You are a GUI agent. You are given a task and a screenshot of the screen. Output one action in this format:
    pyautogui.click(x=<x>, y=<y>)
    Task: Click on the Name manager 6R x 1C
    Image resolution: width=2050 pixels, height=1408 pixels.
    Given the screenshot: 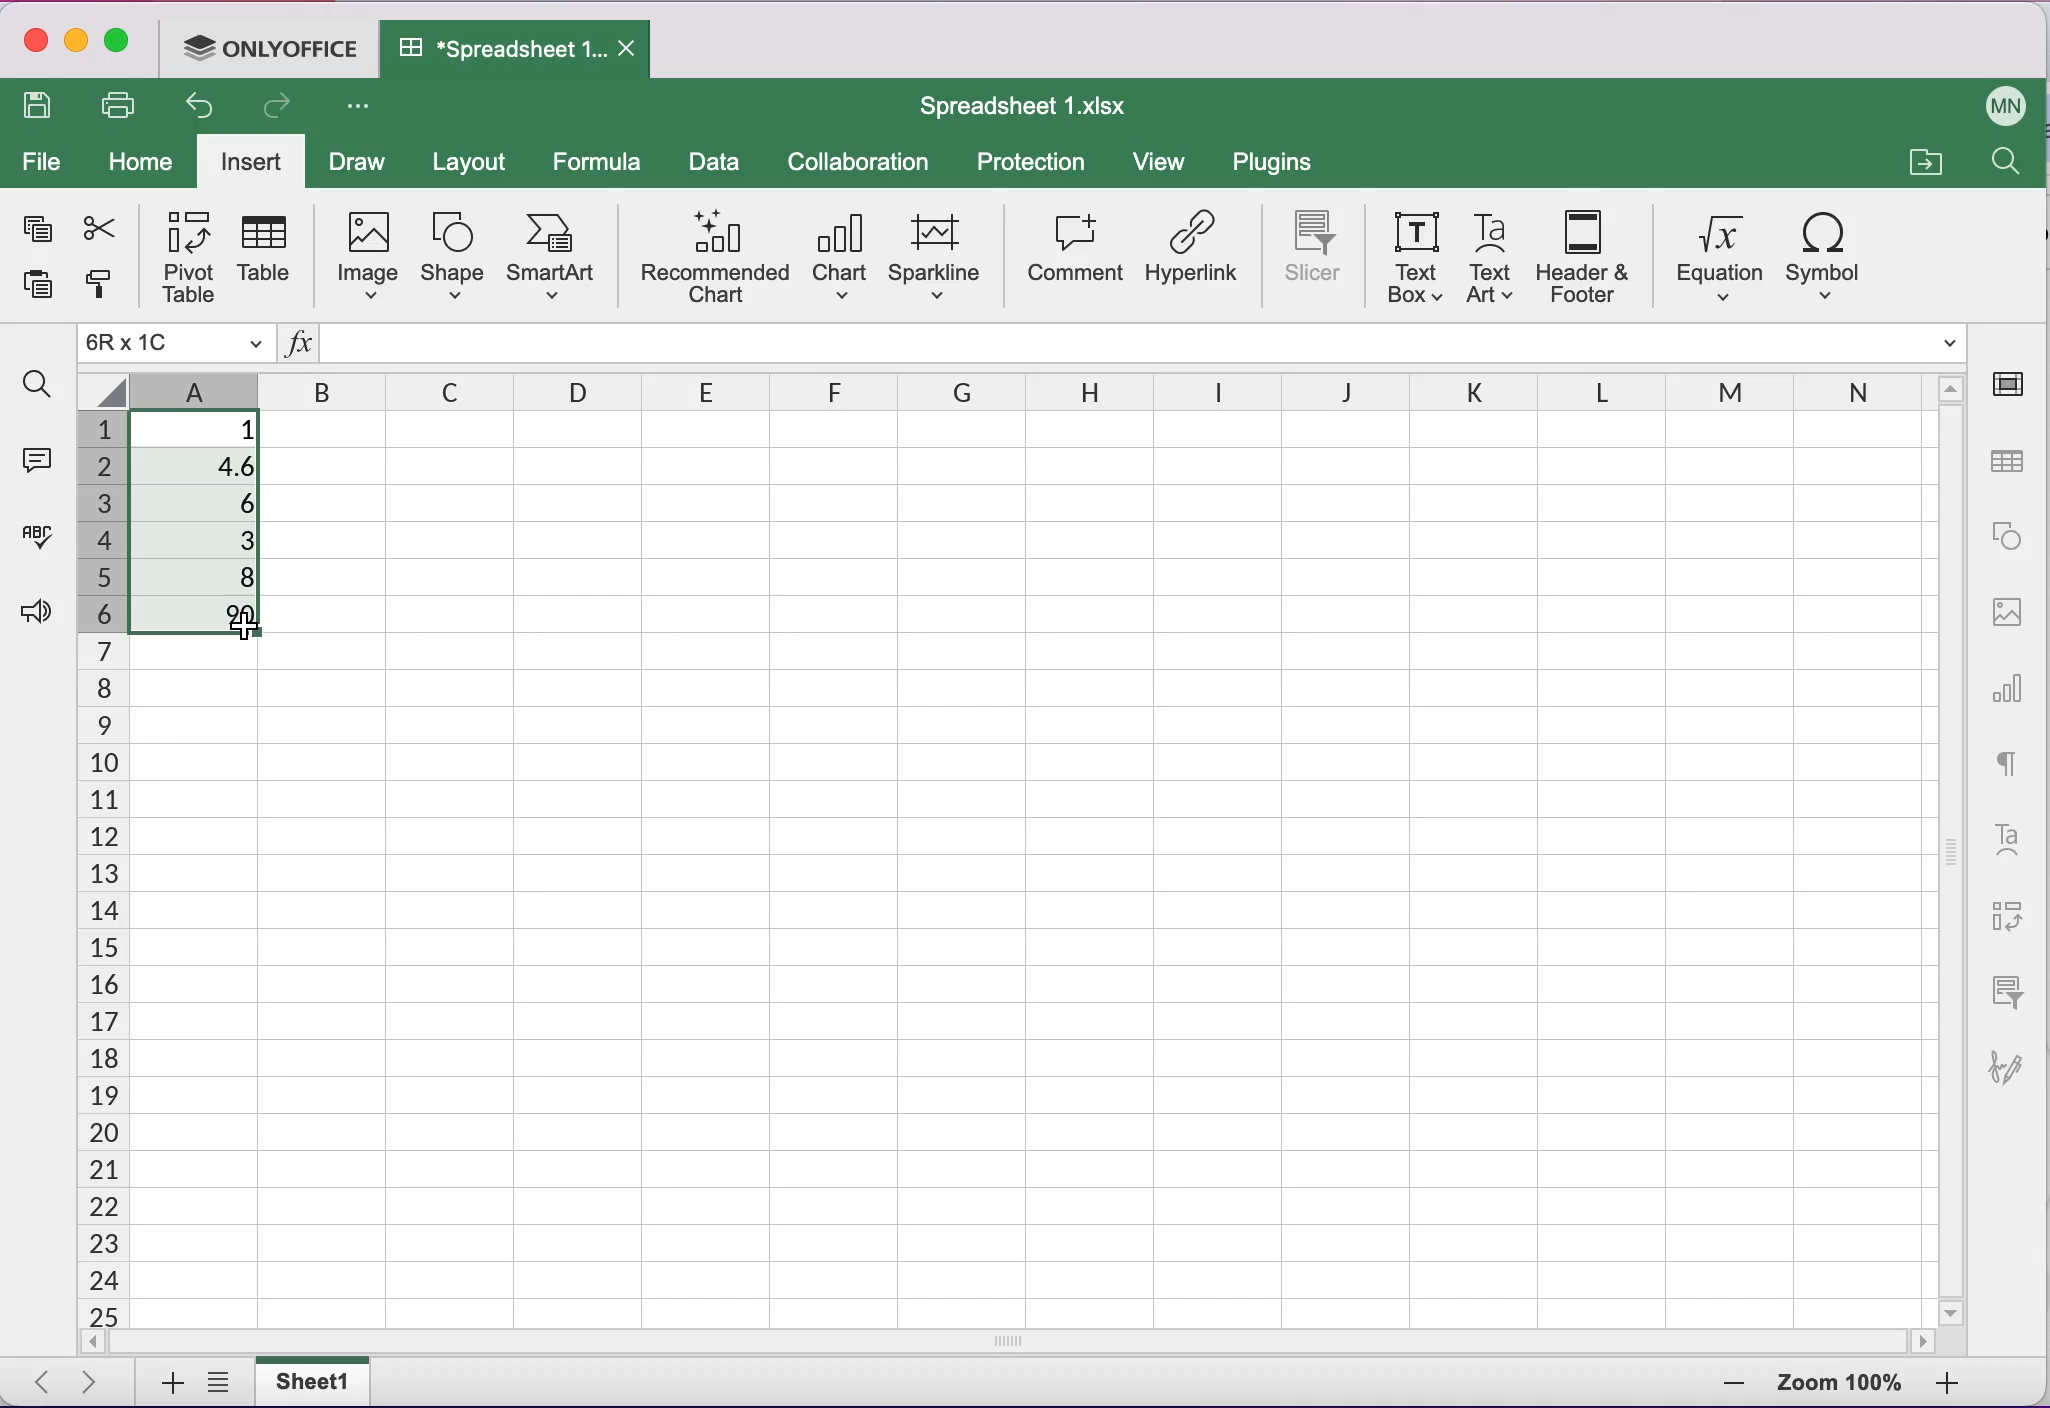 What is the action you would take?
    pyautogui.click(x=174, y=345)
    